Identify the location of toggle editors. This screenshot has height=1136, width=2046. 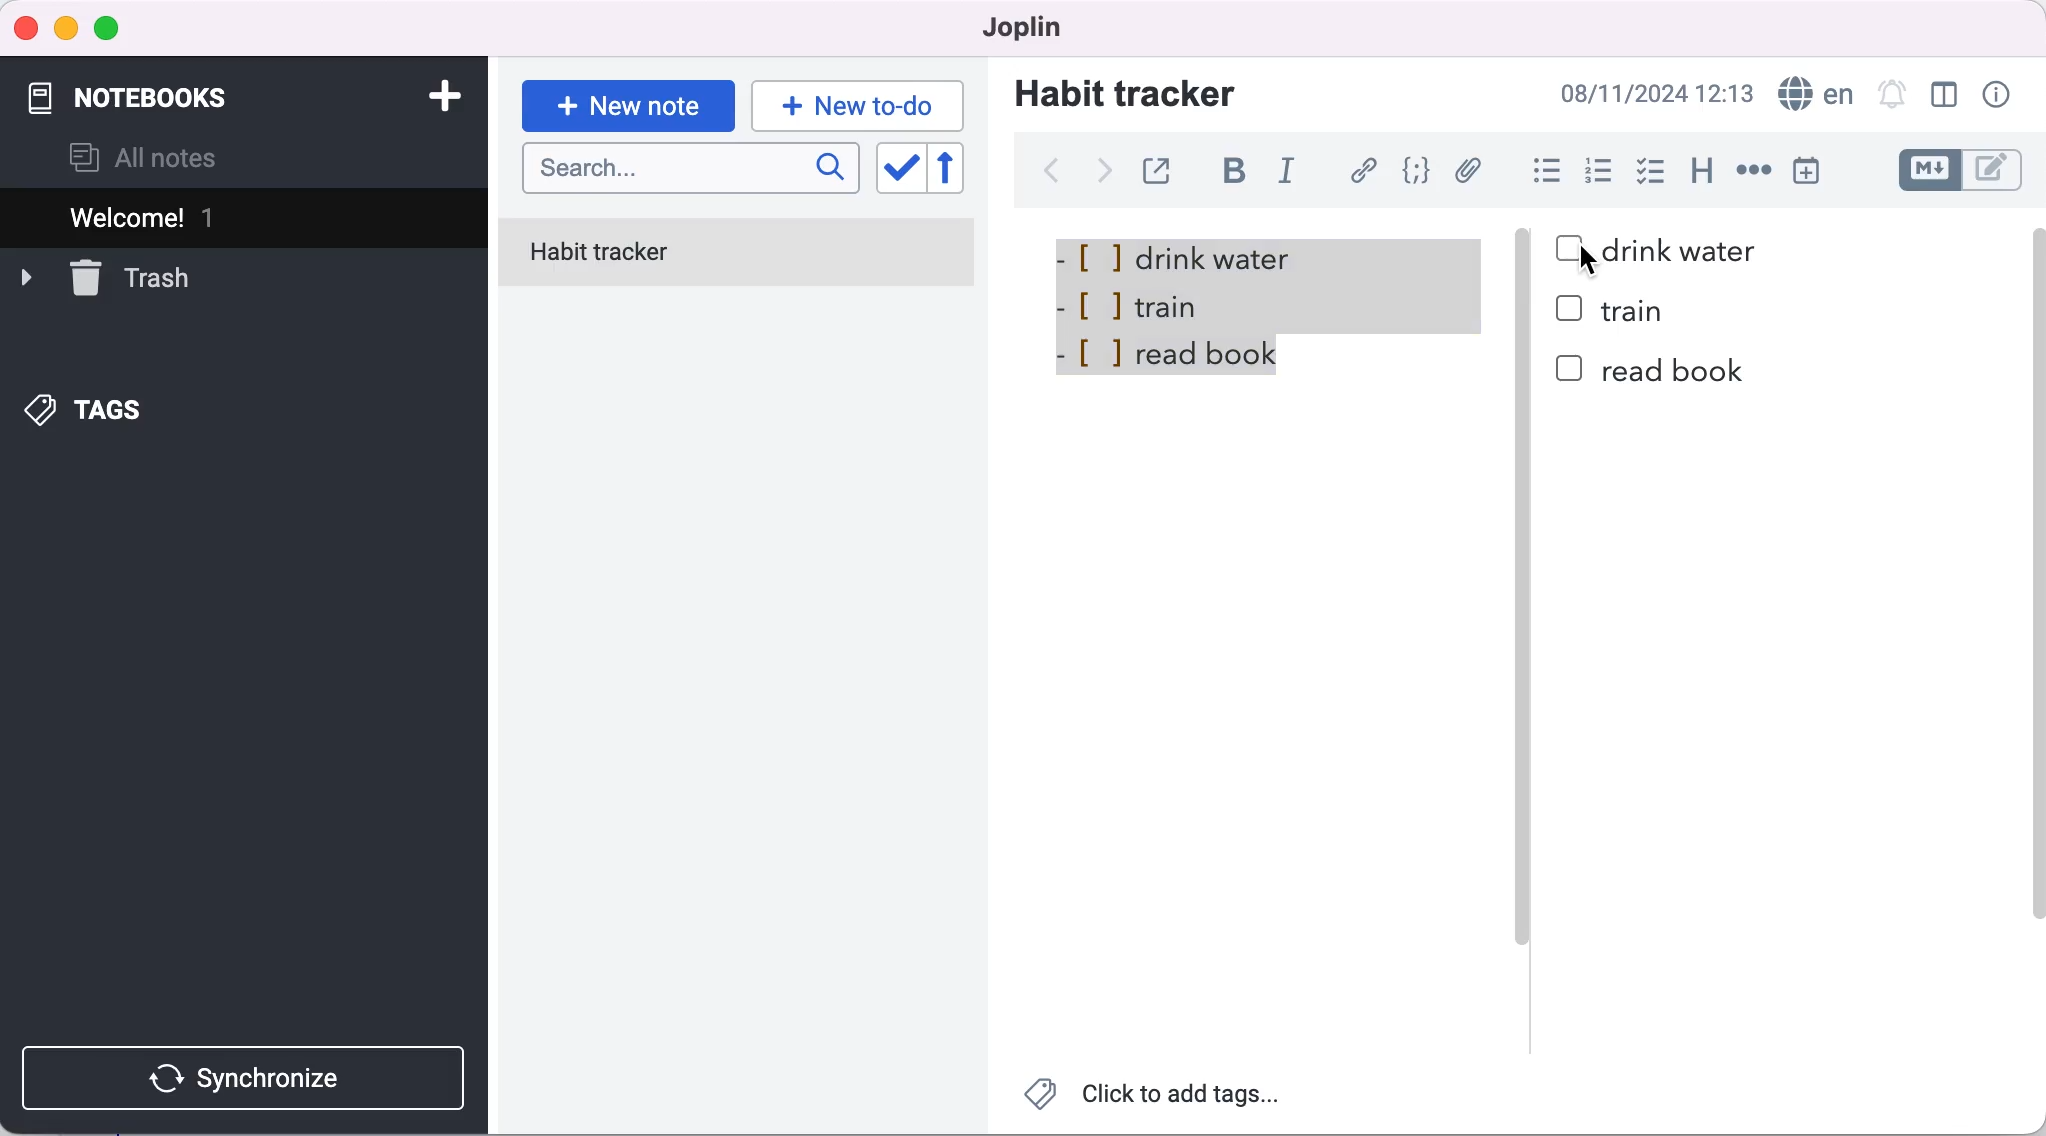
(1964, 170).